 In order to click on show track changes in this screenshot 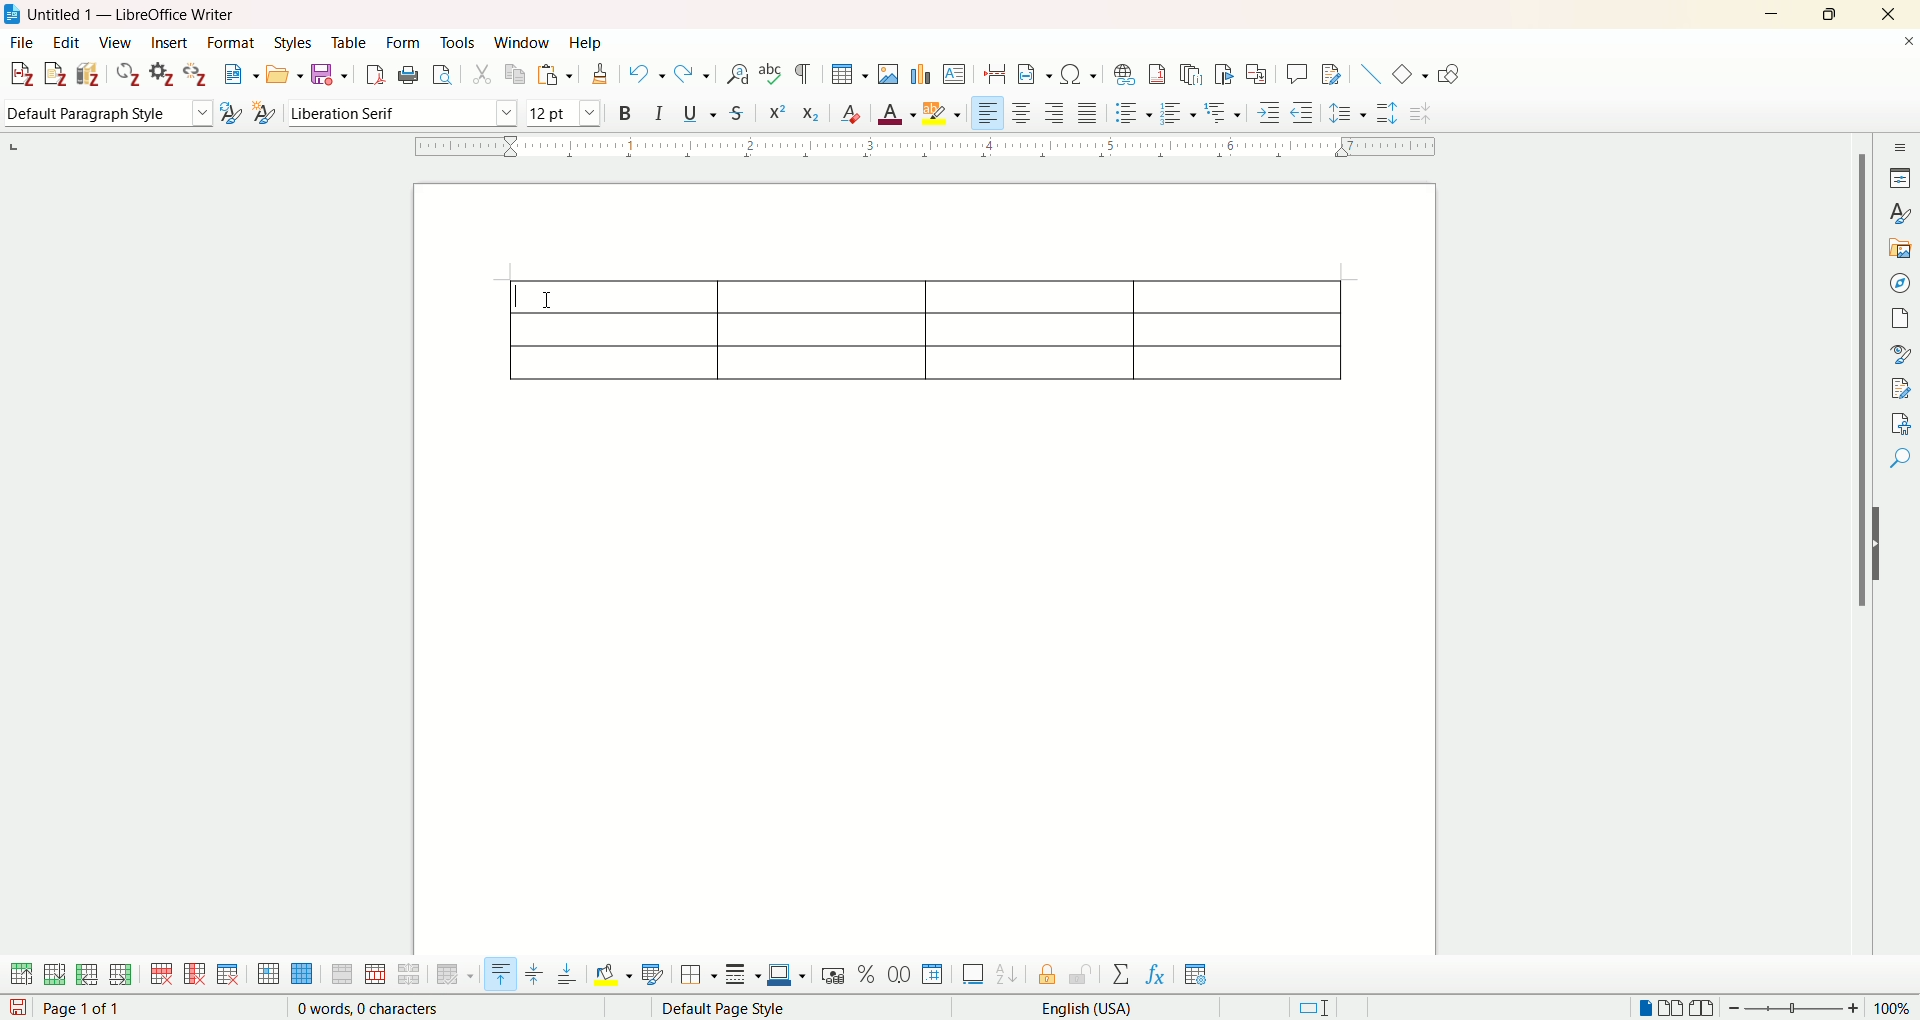, I will do `click(1338, 75)`.